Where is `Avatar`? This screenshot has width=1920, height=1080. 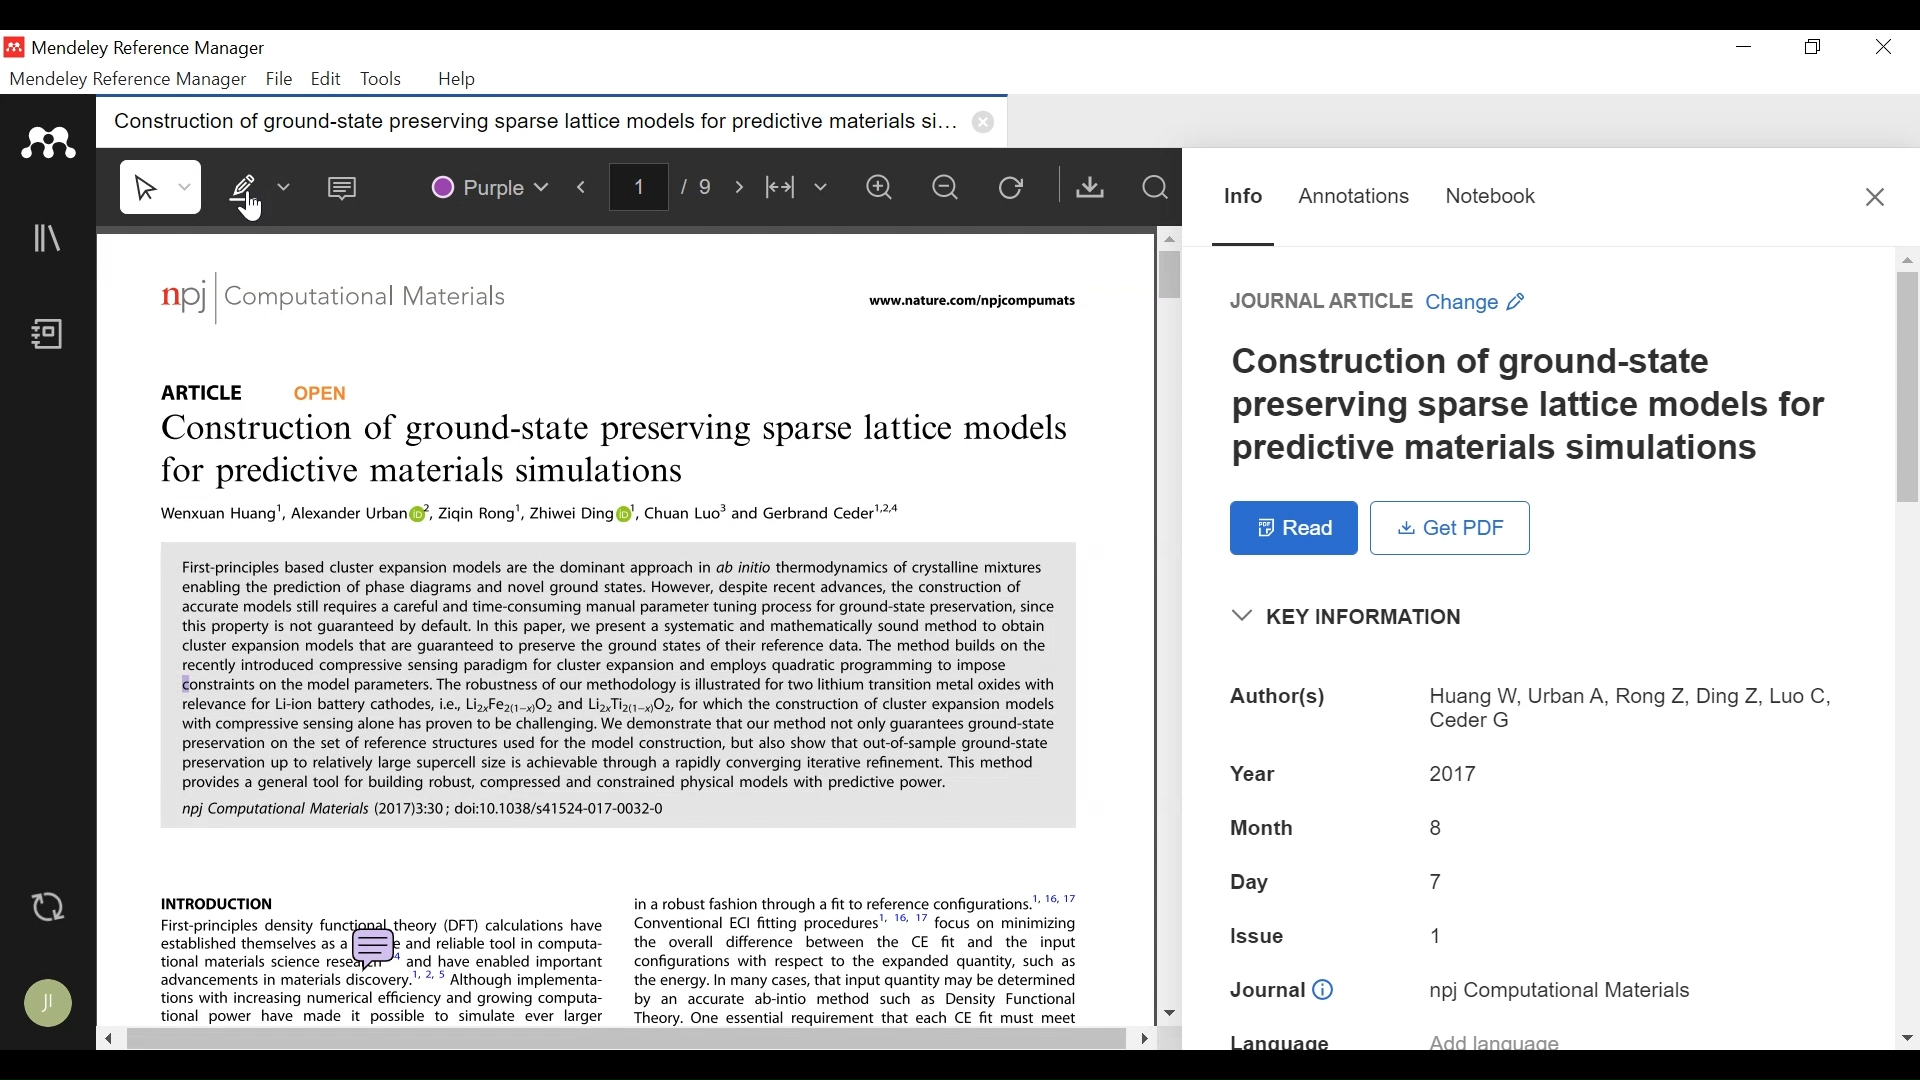 Avatar is located at coordinates (50, 1003).